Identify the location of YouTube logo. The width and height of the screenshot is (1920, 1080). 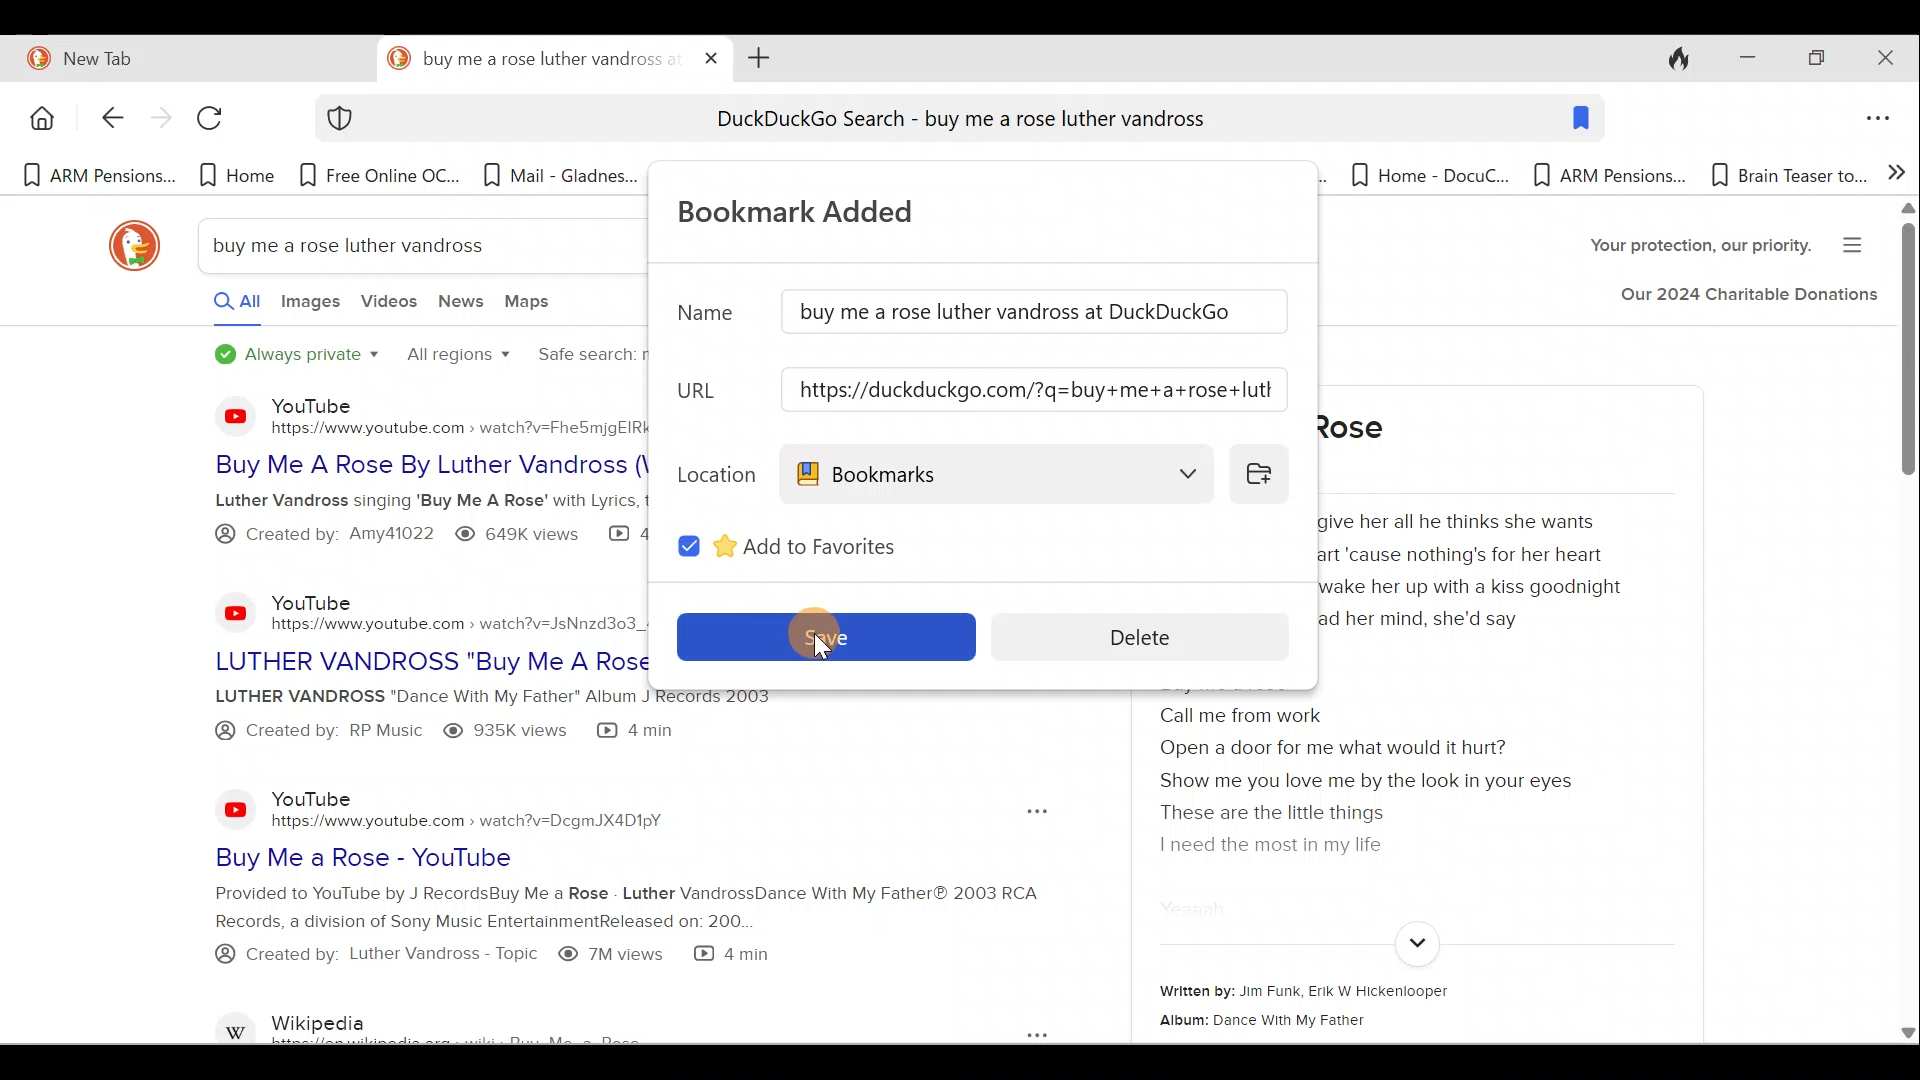
(224, 612).